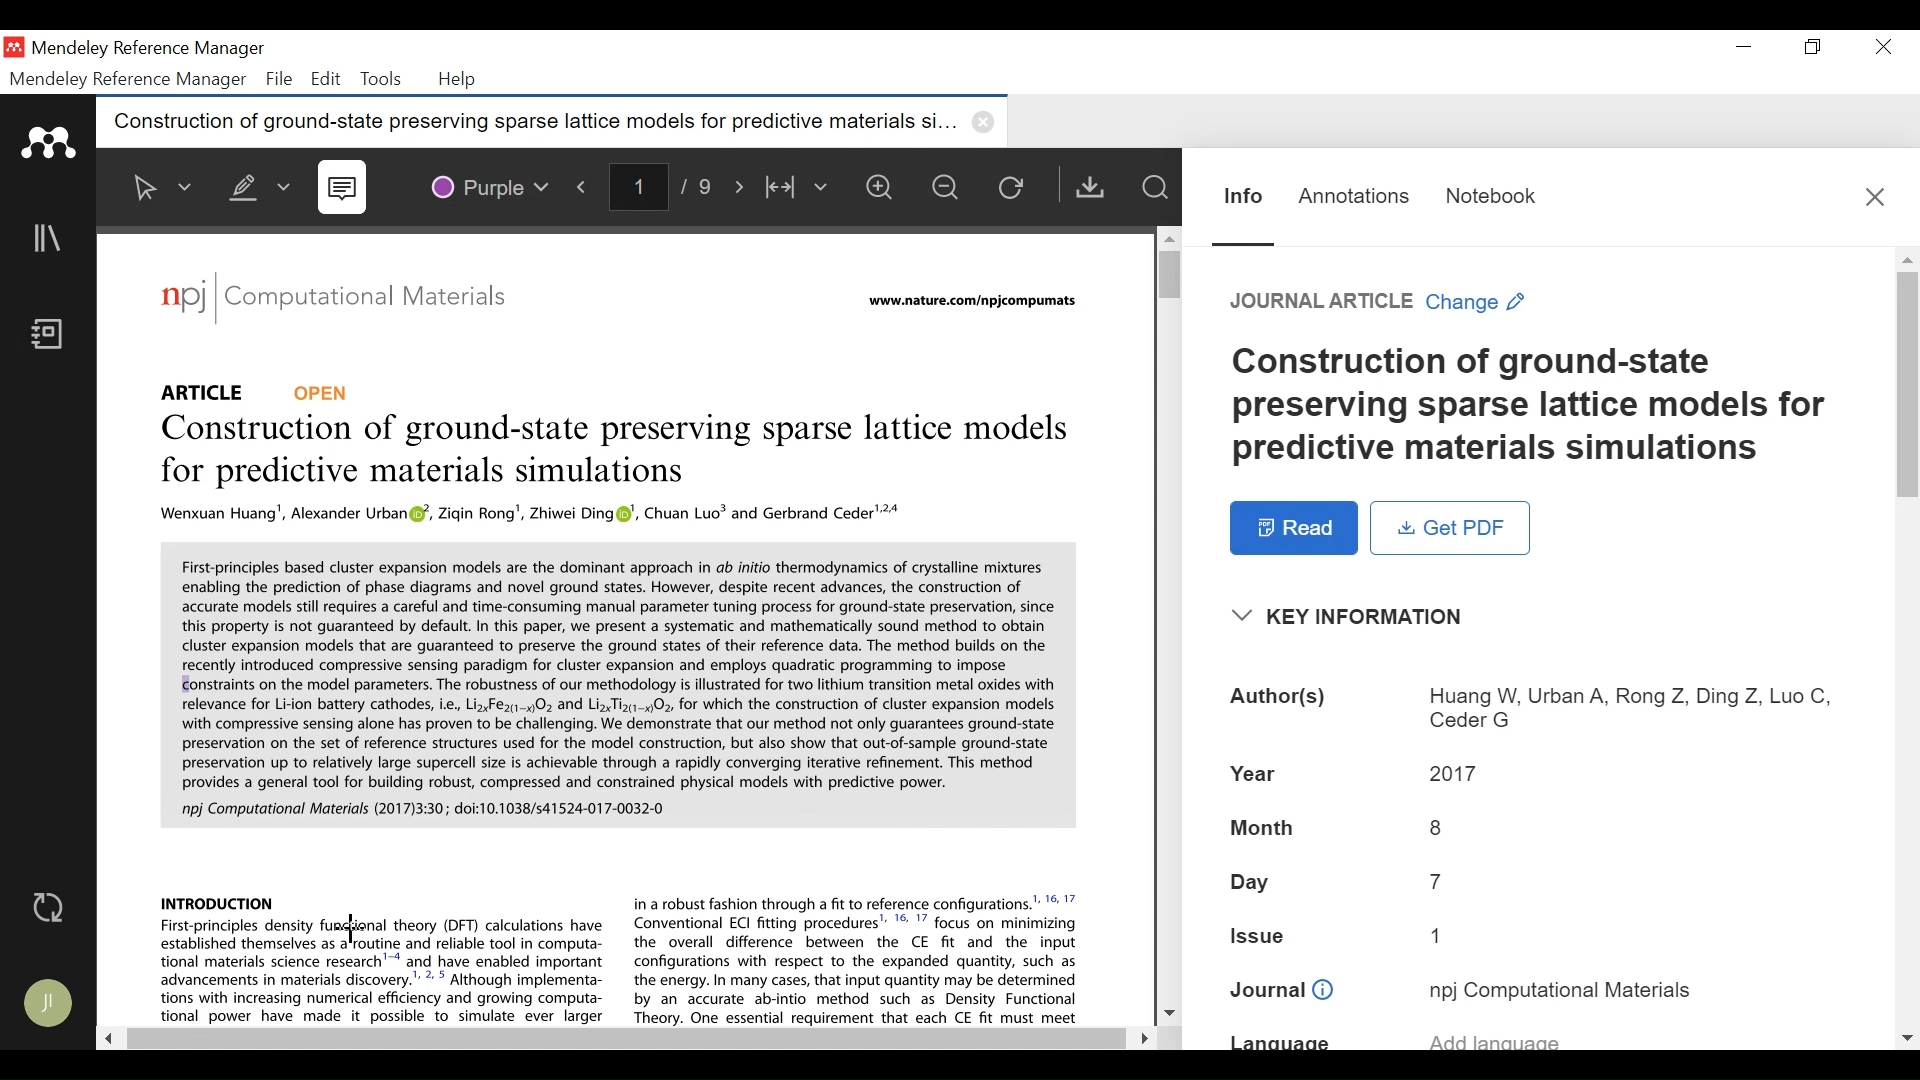 This screenshot has width=1920, height=1080. I want to click on Zoom in, so click(883, 189).